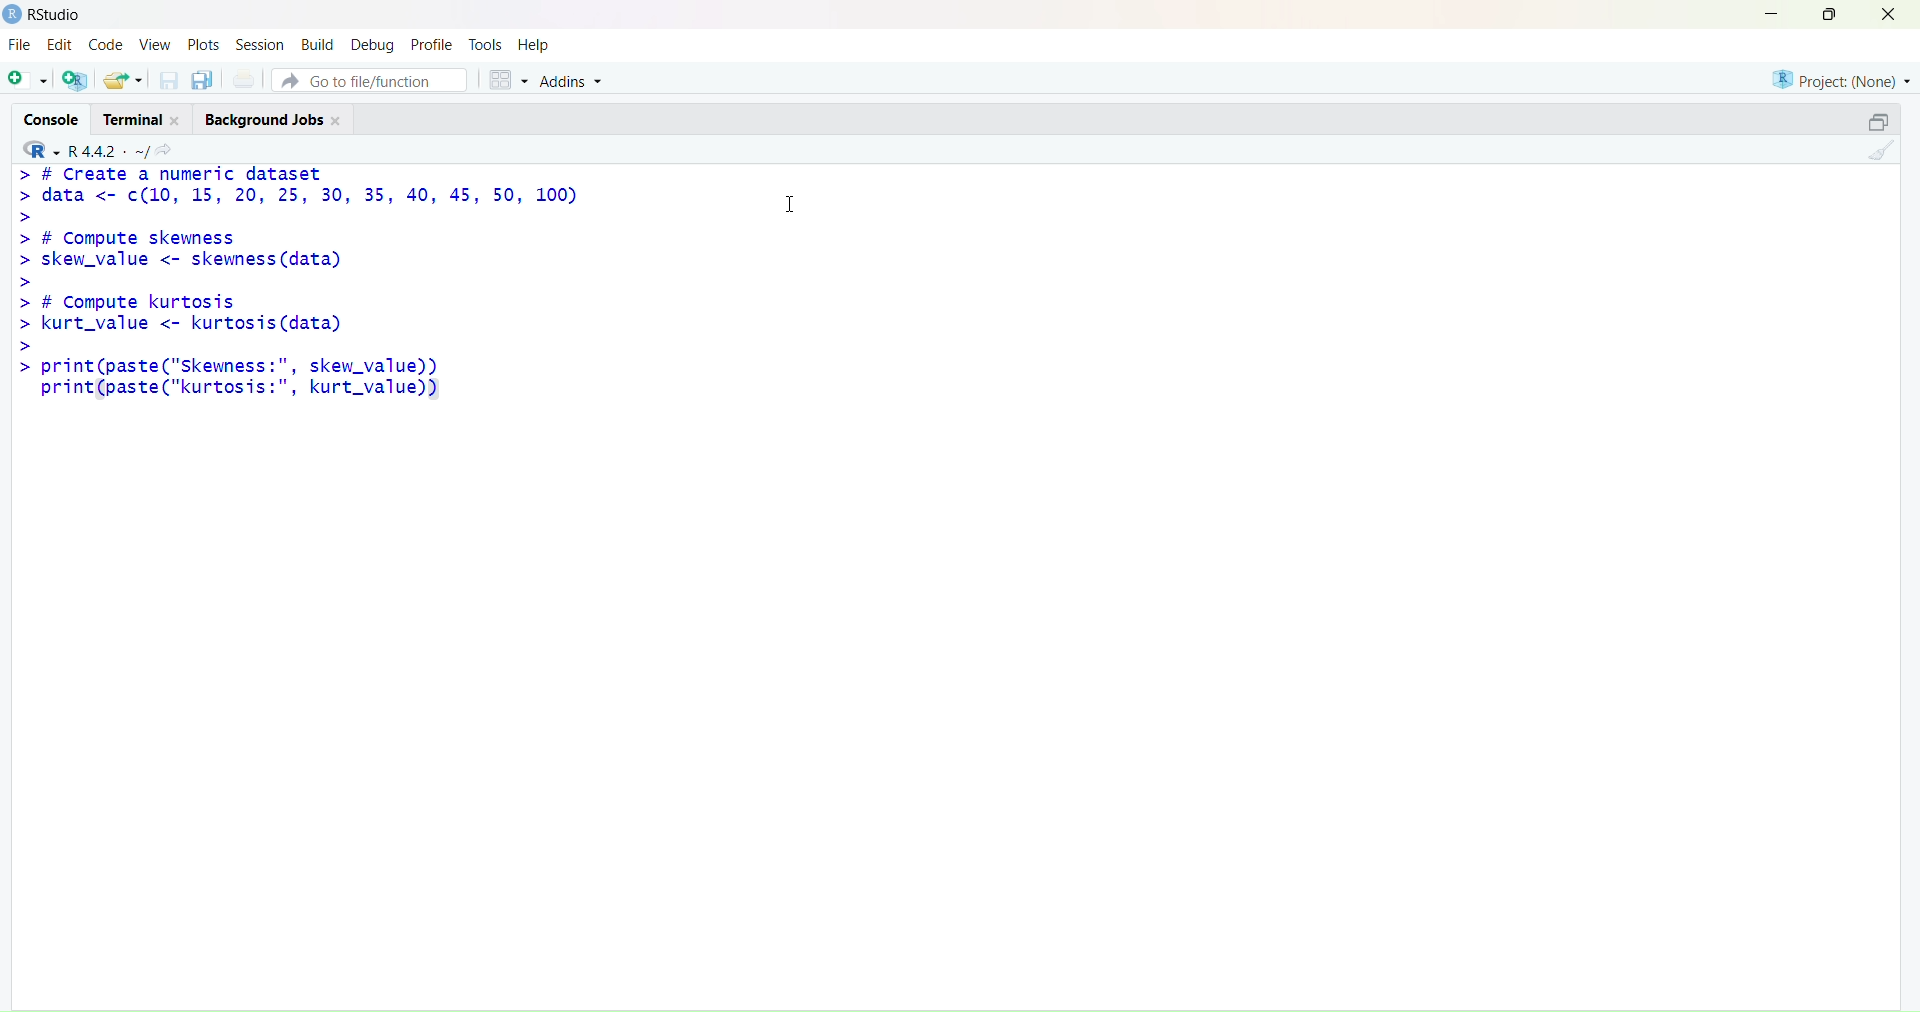 Image resolution: width=1920 pixels, height=1012 pixels. I want to click on Help, so click(539, 43).